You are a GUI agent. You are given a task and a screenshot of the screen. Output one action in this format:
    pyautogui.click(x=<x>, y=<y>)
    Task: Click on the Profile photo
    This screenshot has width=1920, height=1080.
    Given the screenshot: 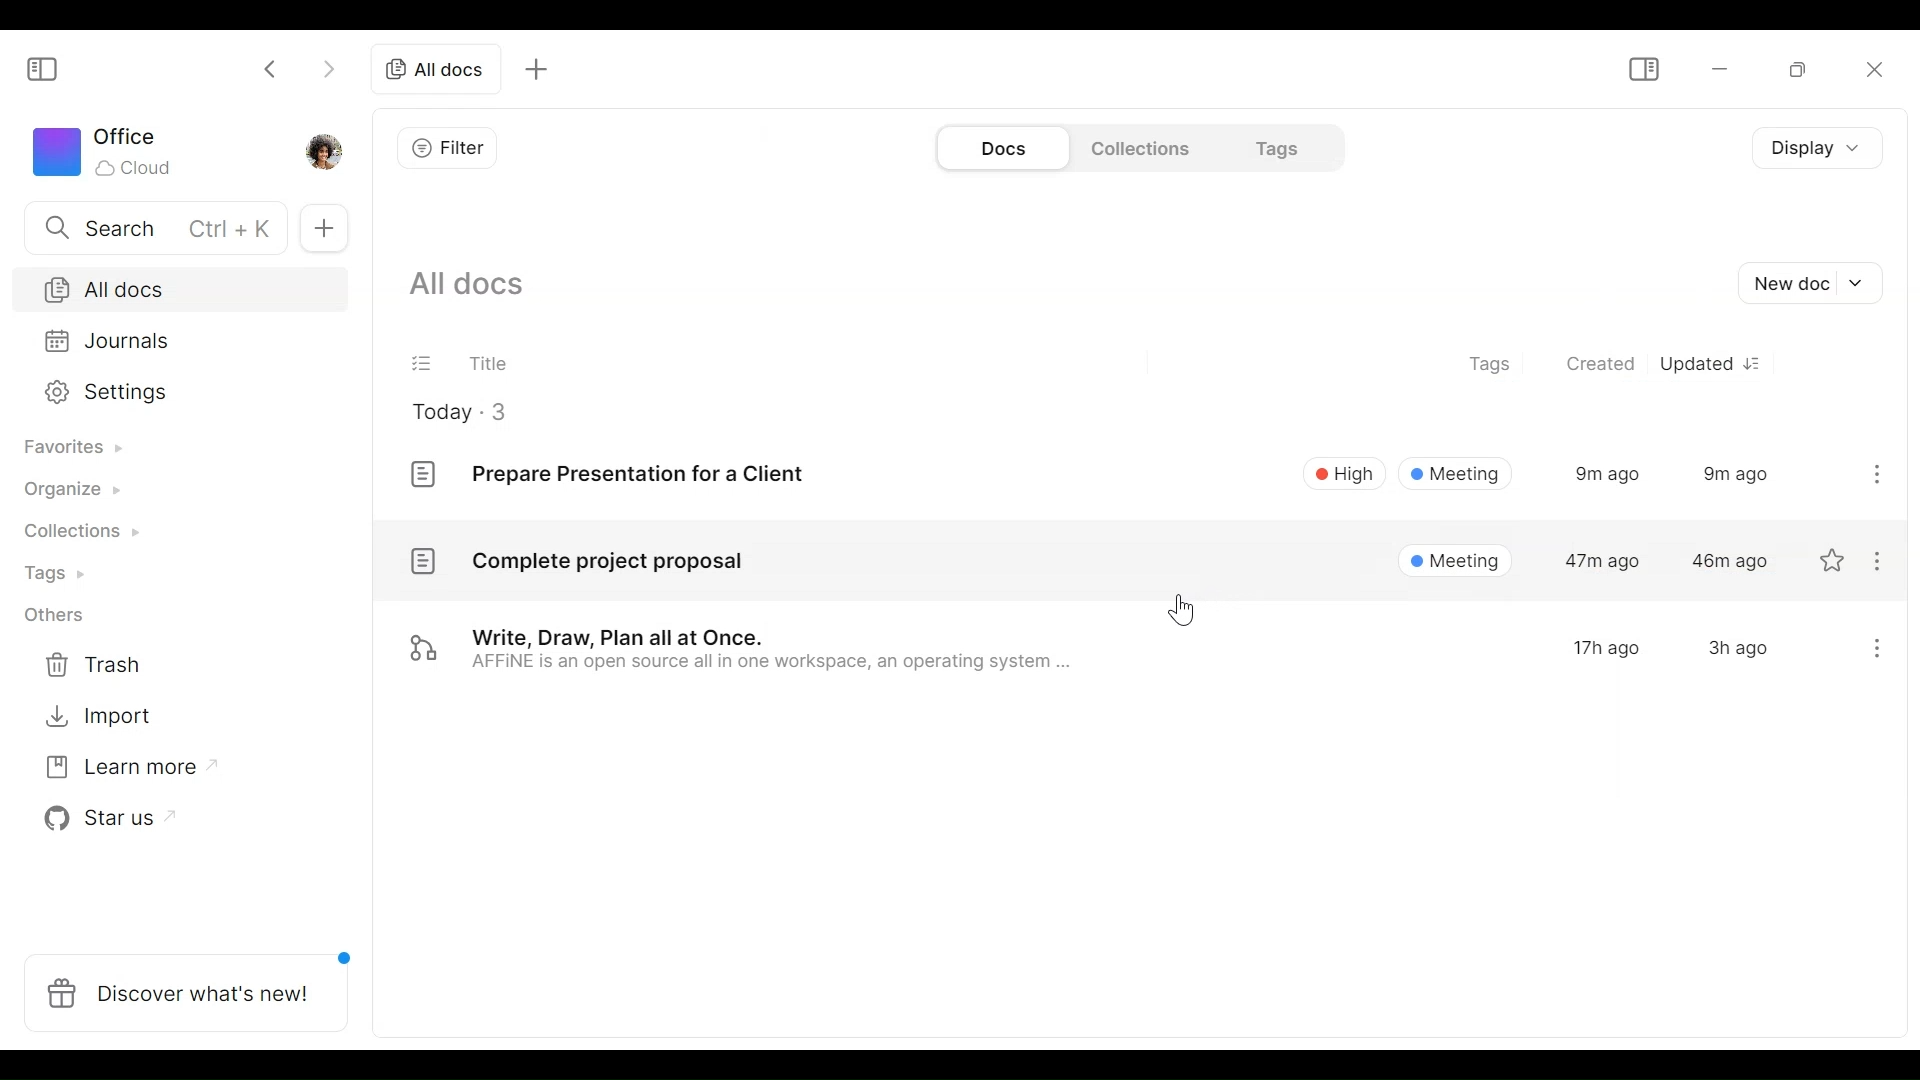 What is the action you would take?
    pyautogui.click(x=322, y=151)
    